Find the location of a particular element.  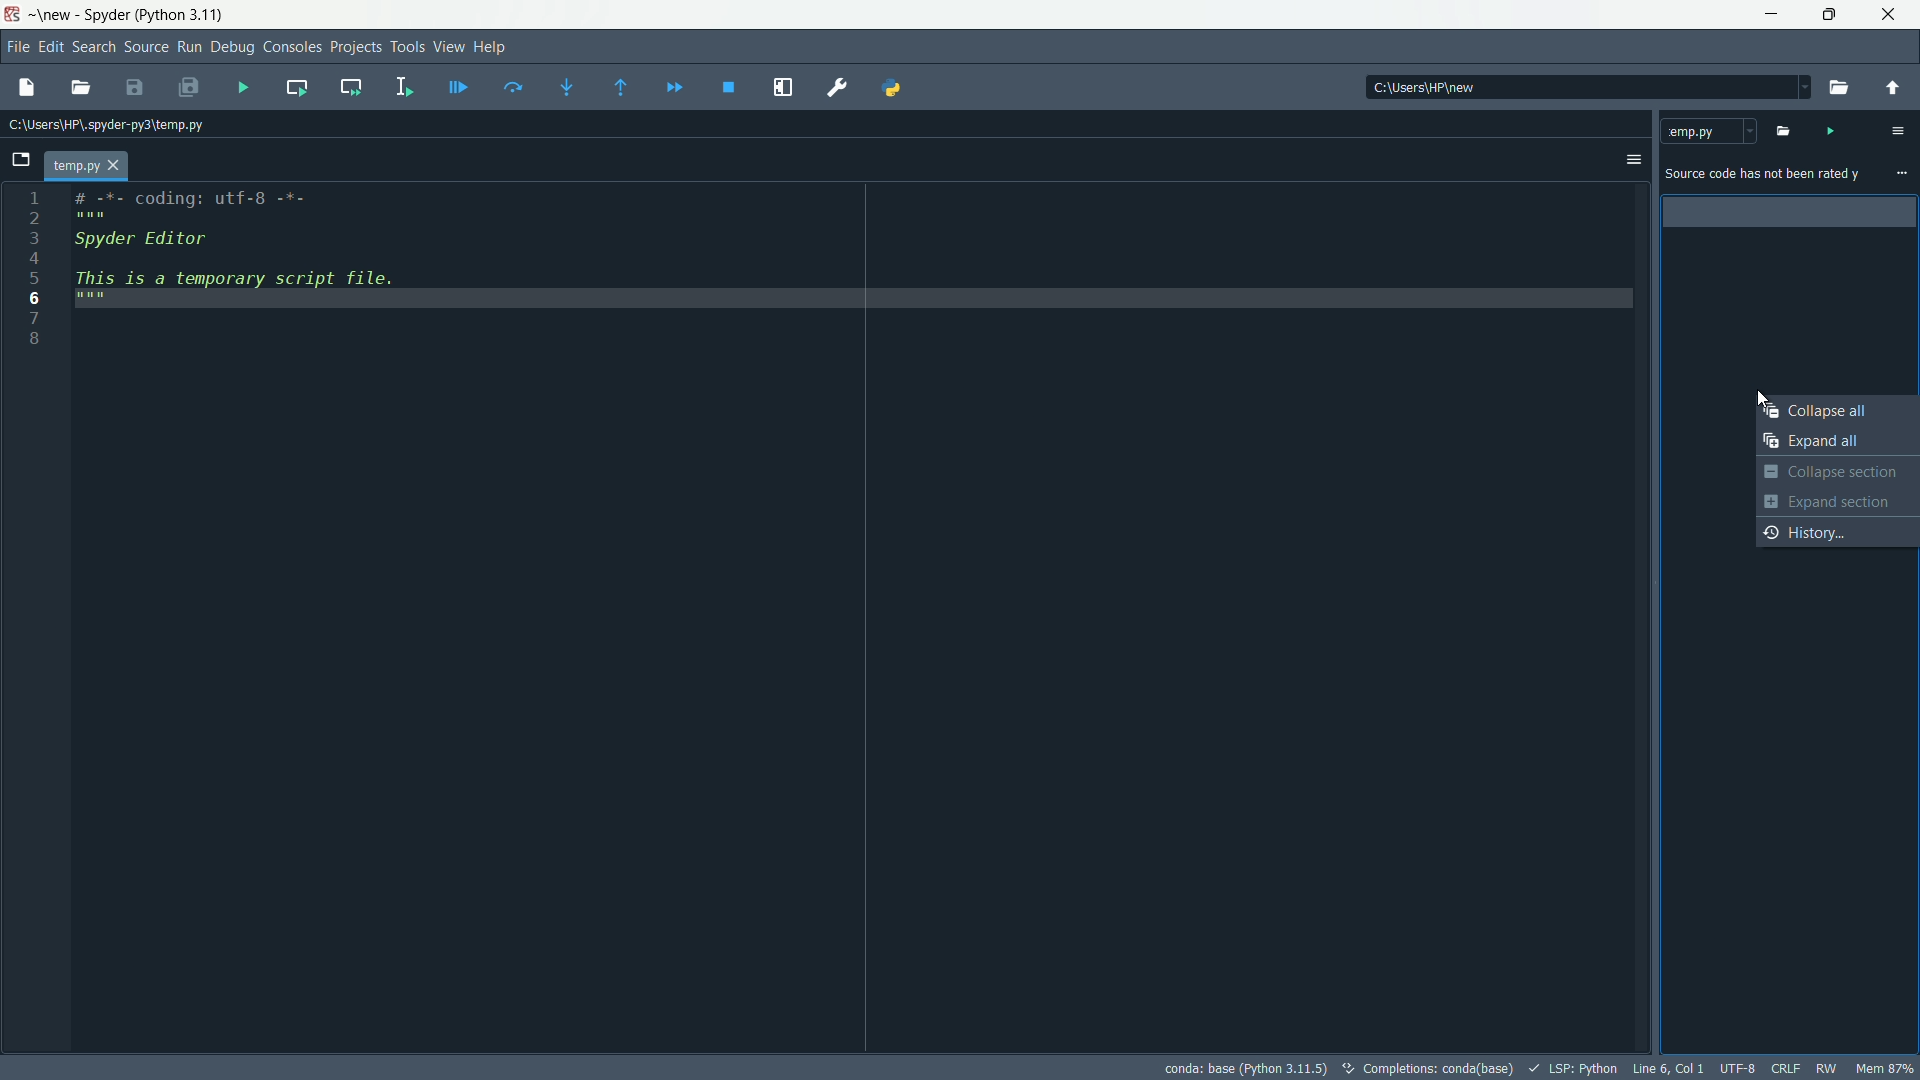

continue execution until next breakpoint is located at coordinates (675, 89).